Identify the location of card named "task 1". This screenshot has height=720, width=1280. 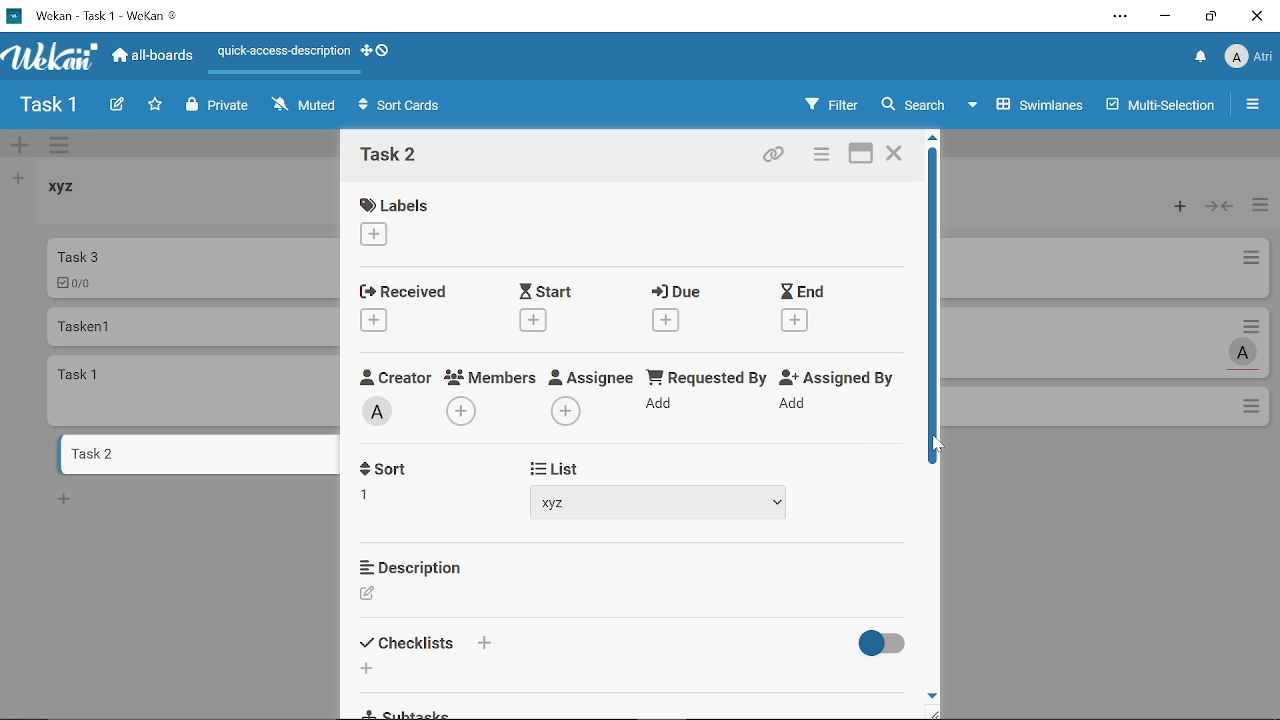
(195, 390).